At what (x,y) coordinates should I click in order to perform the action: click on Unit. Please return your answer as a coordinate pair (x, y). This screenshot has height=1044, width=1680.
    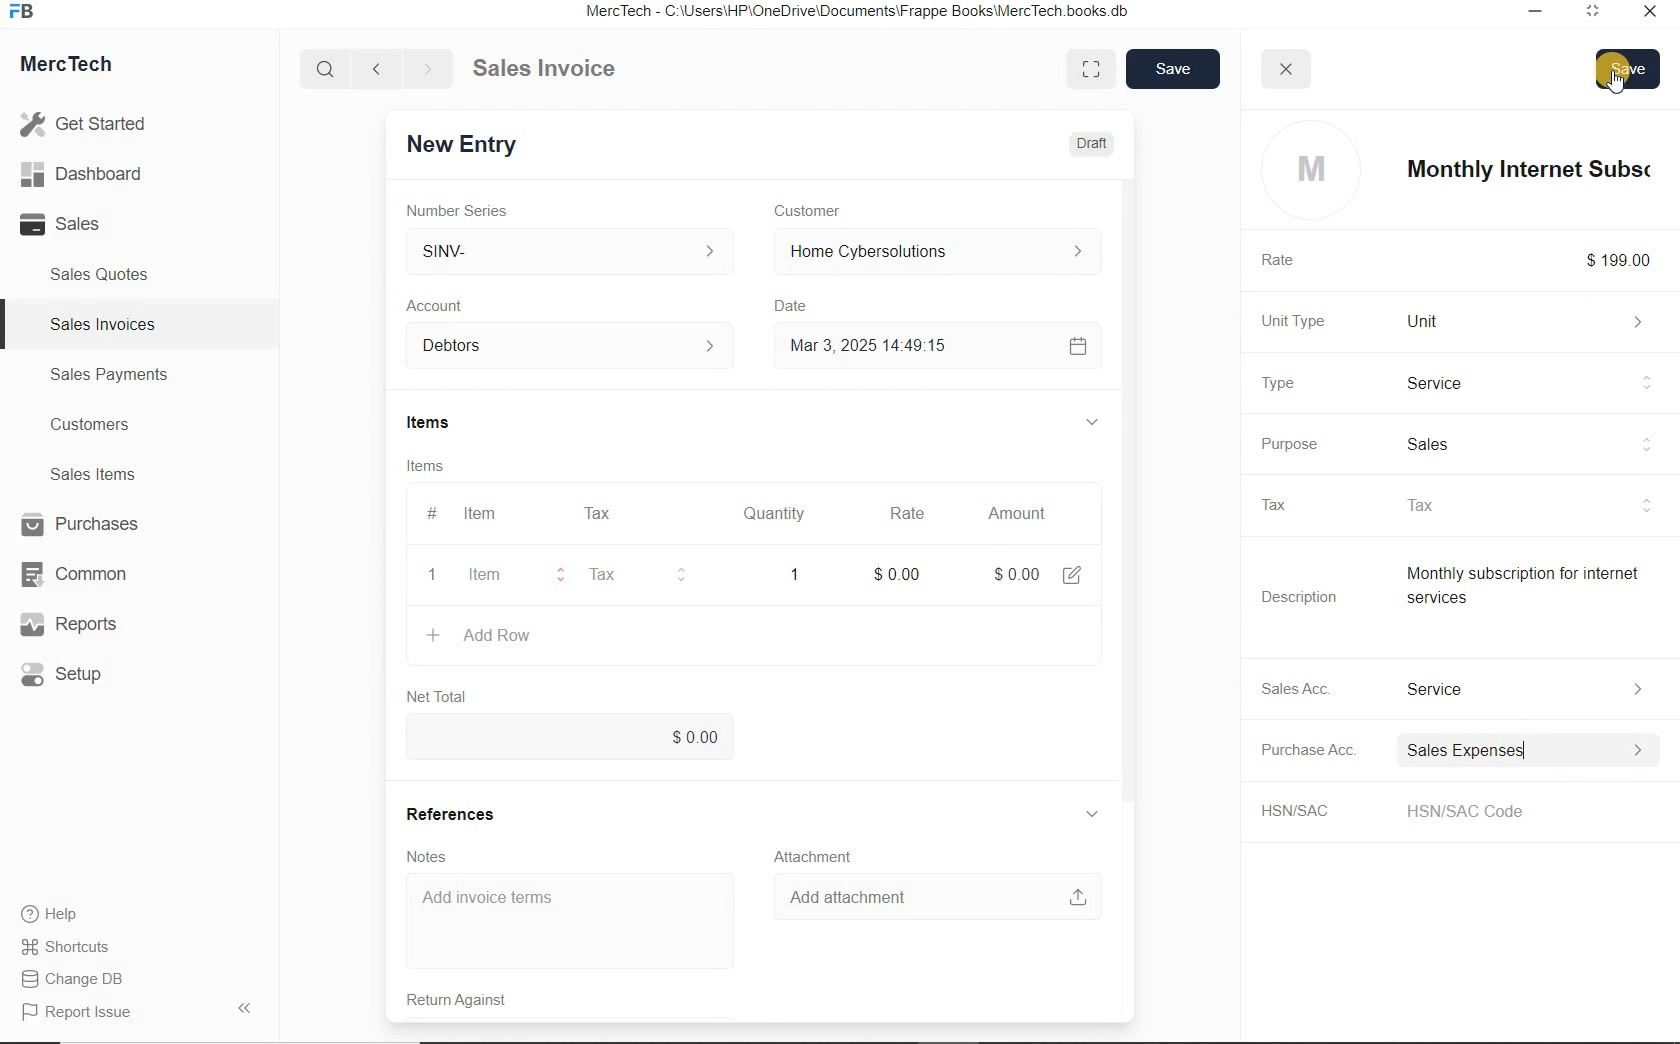
    Looking at the image, I should click on (1515, 321).